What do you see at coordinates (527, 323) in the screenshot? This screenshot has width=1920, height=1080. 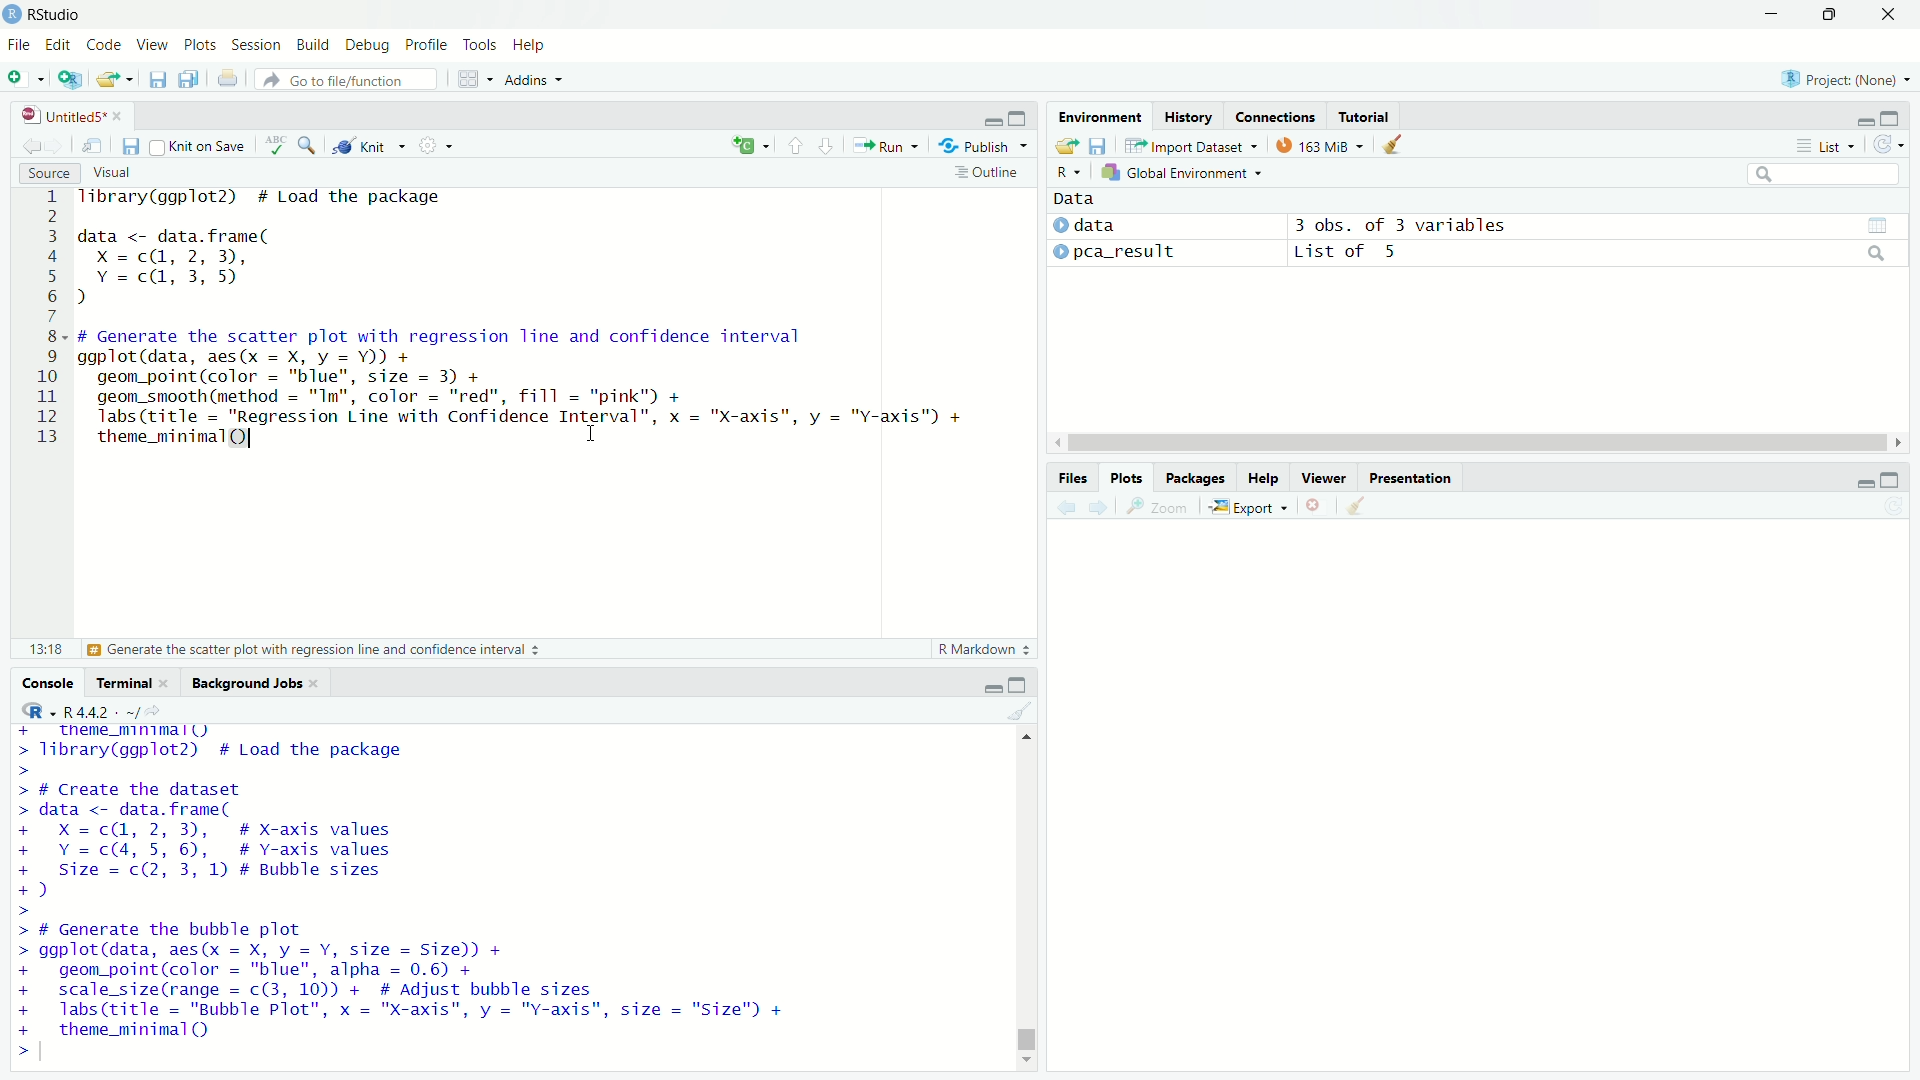 I see `Tibrary(ggplot2) # Load the package
data <- data.frame(
Xx =c(@, 2, 3),
Y =c@, 3,5)
d
# Generate the scatter plot with regression line and confidence interval
ggplot(data, aes(x = X, y = Y)) +
geom_point(color = "blue", size = 3) +
geom_smooth(method = "Im", color = "red", fill = "pink") +
labs(title = "Regression Line with Confidence Interval”, x = "X-axis", y = "Y-axis") +
theme_minimal(Q) I` at bounding box center [527, 323].